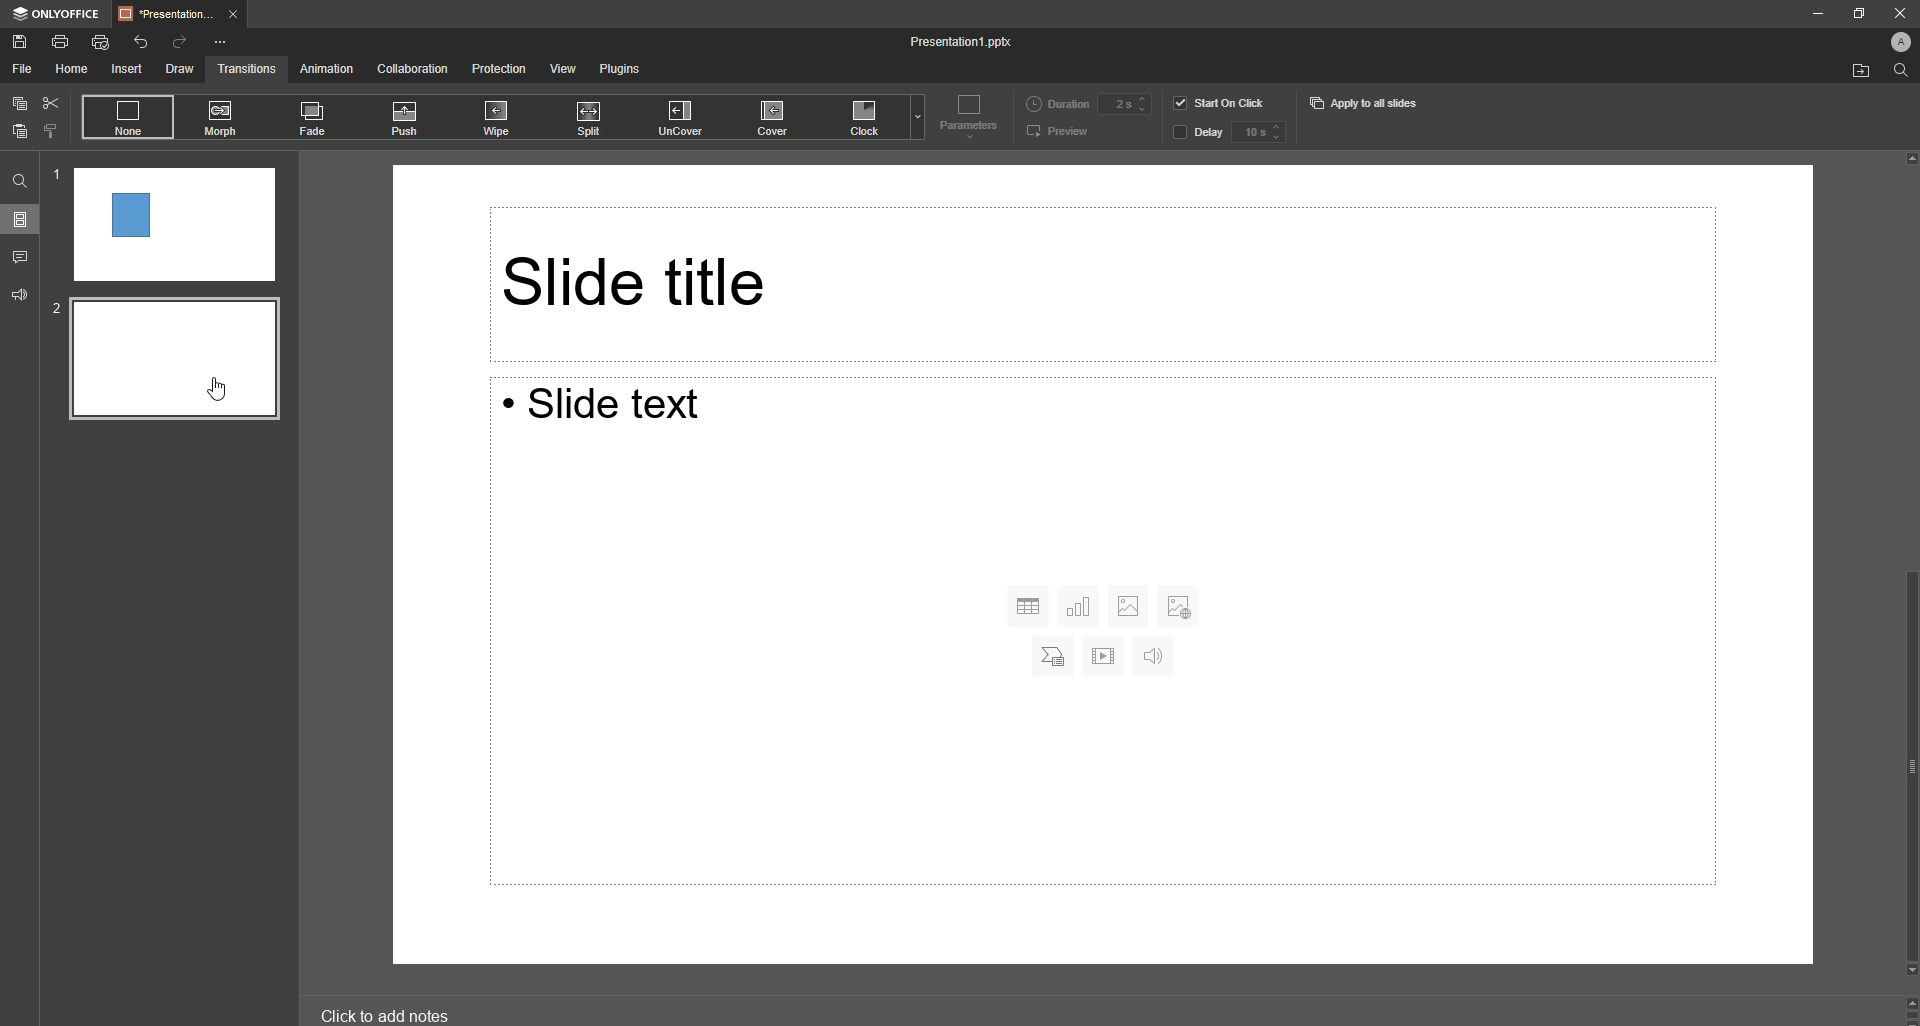 This screenshot has height=1026, width=1920. What do you see at coordinates (55, 101) in the screenshot?
I see `Cut` at bounding box center [55, 101].